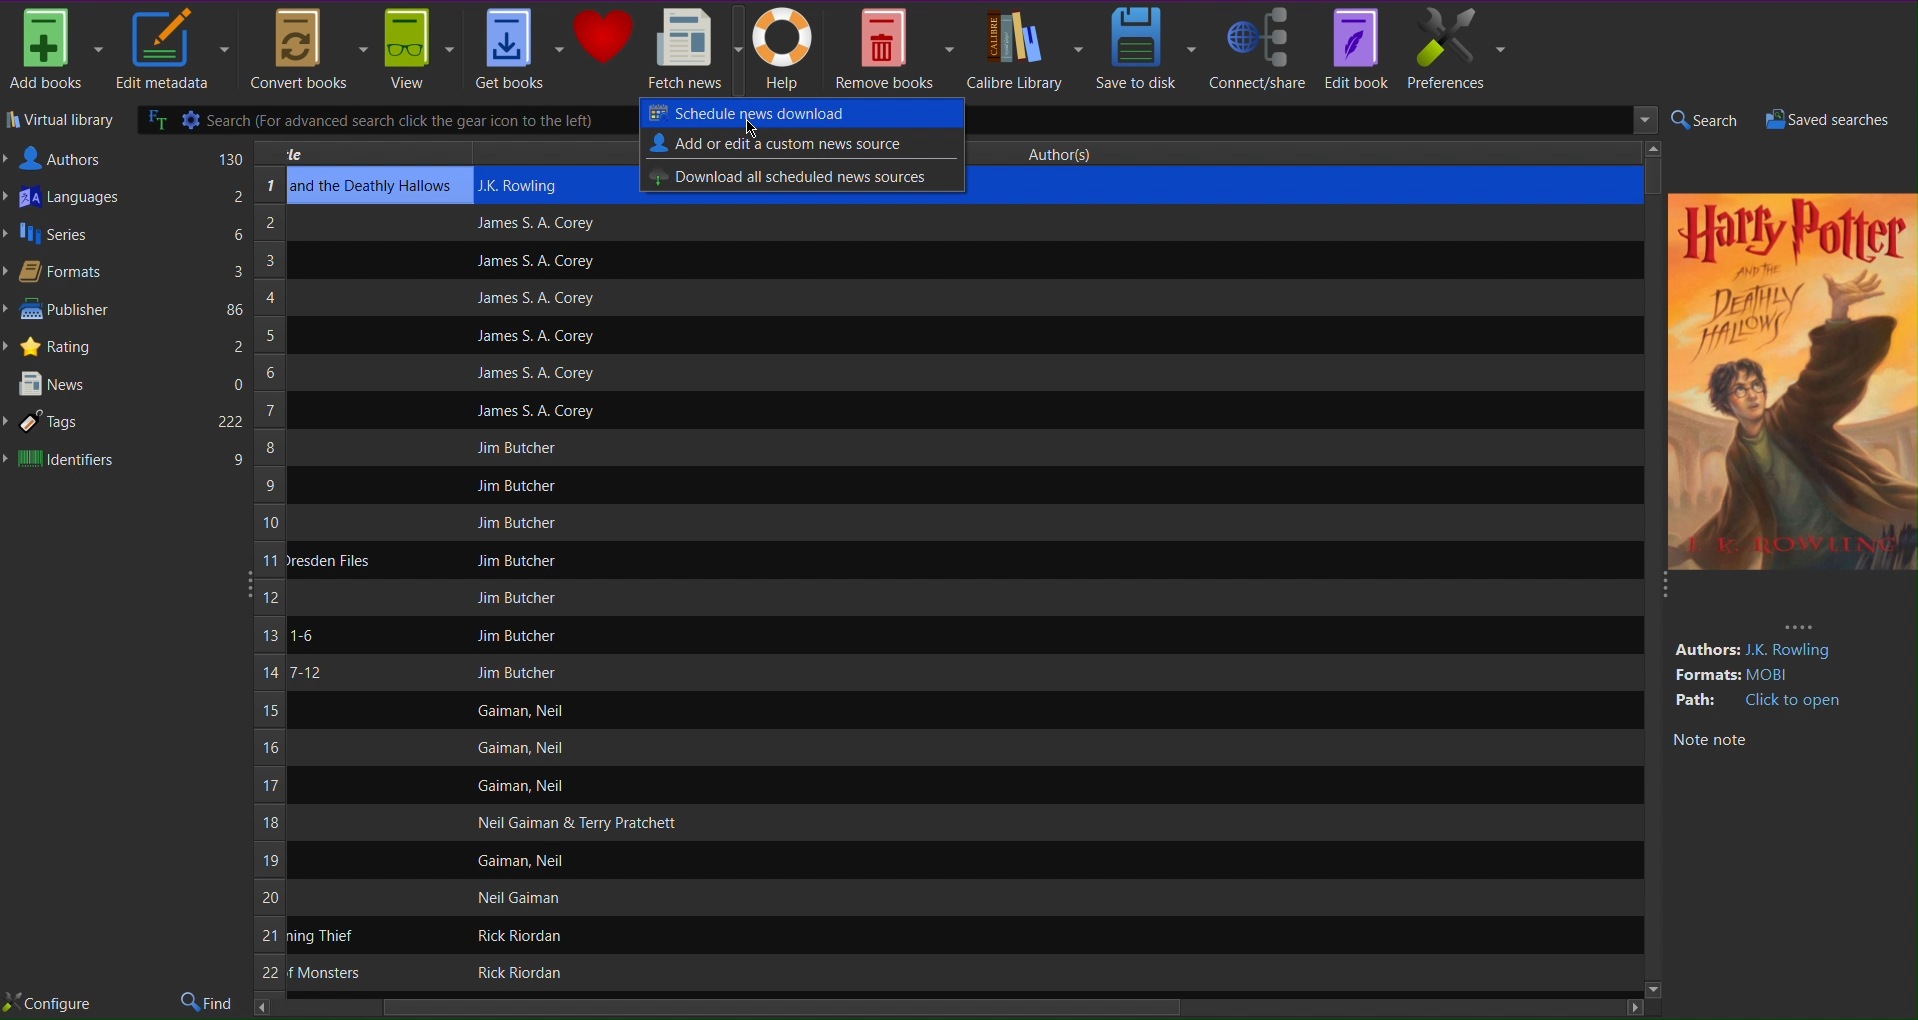 This screenshot has height=1020, width=1918. I want to click on Rick Riordan, so click(512, 935).